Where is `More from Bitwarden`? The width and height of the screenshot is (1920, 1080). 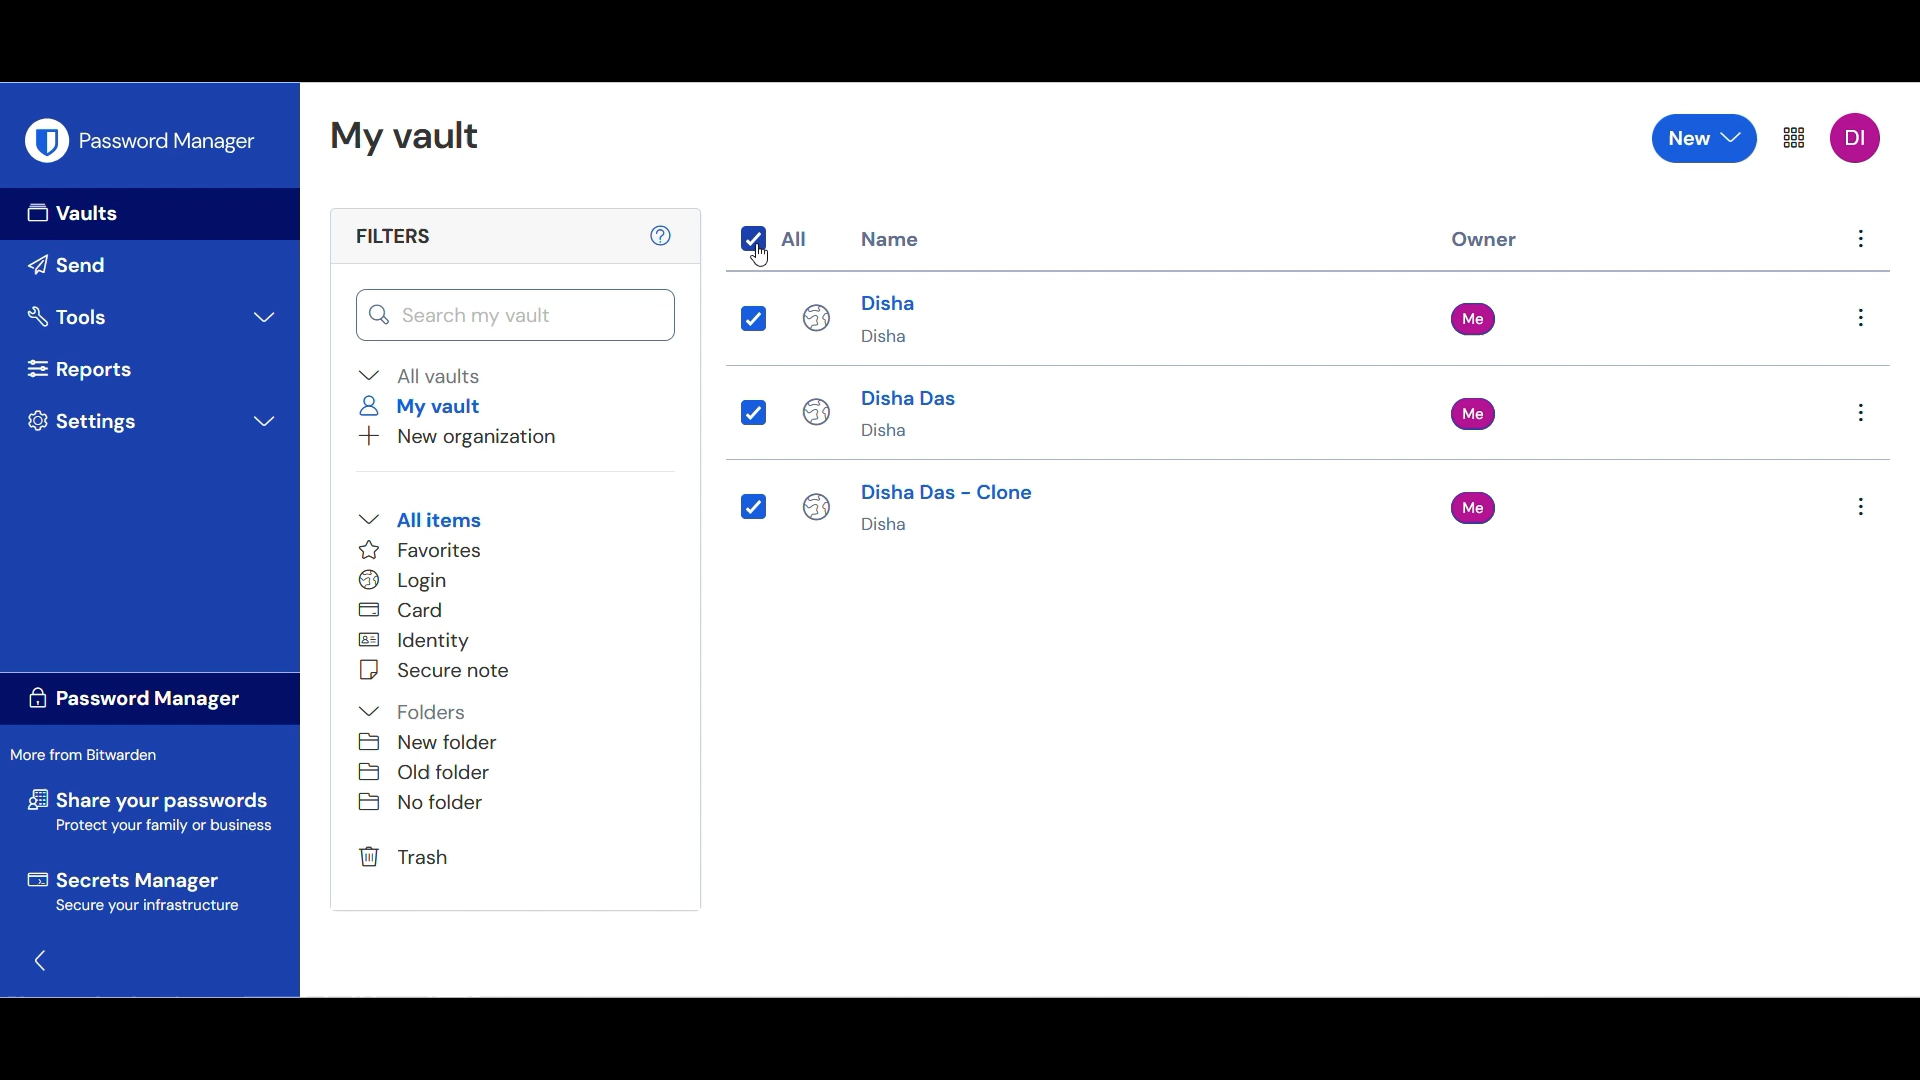 More from Bitwarden is located at coordinates (91, 755).